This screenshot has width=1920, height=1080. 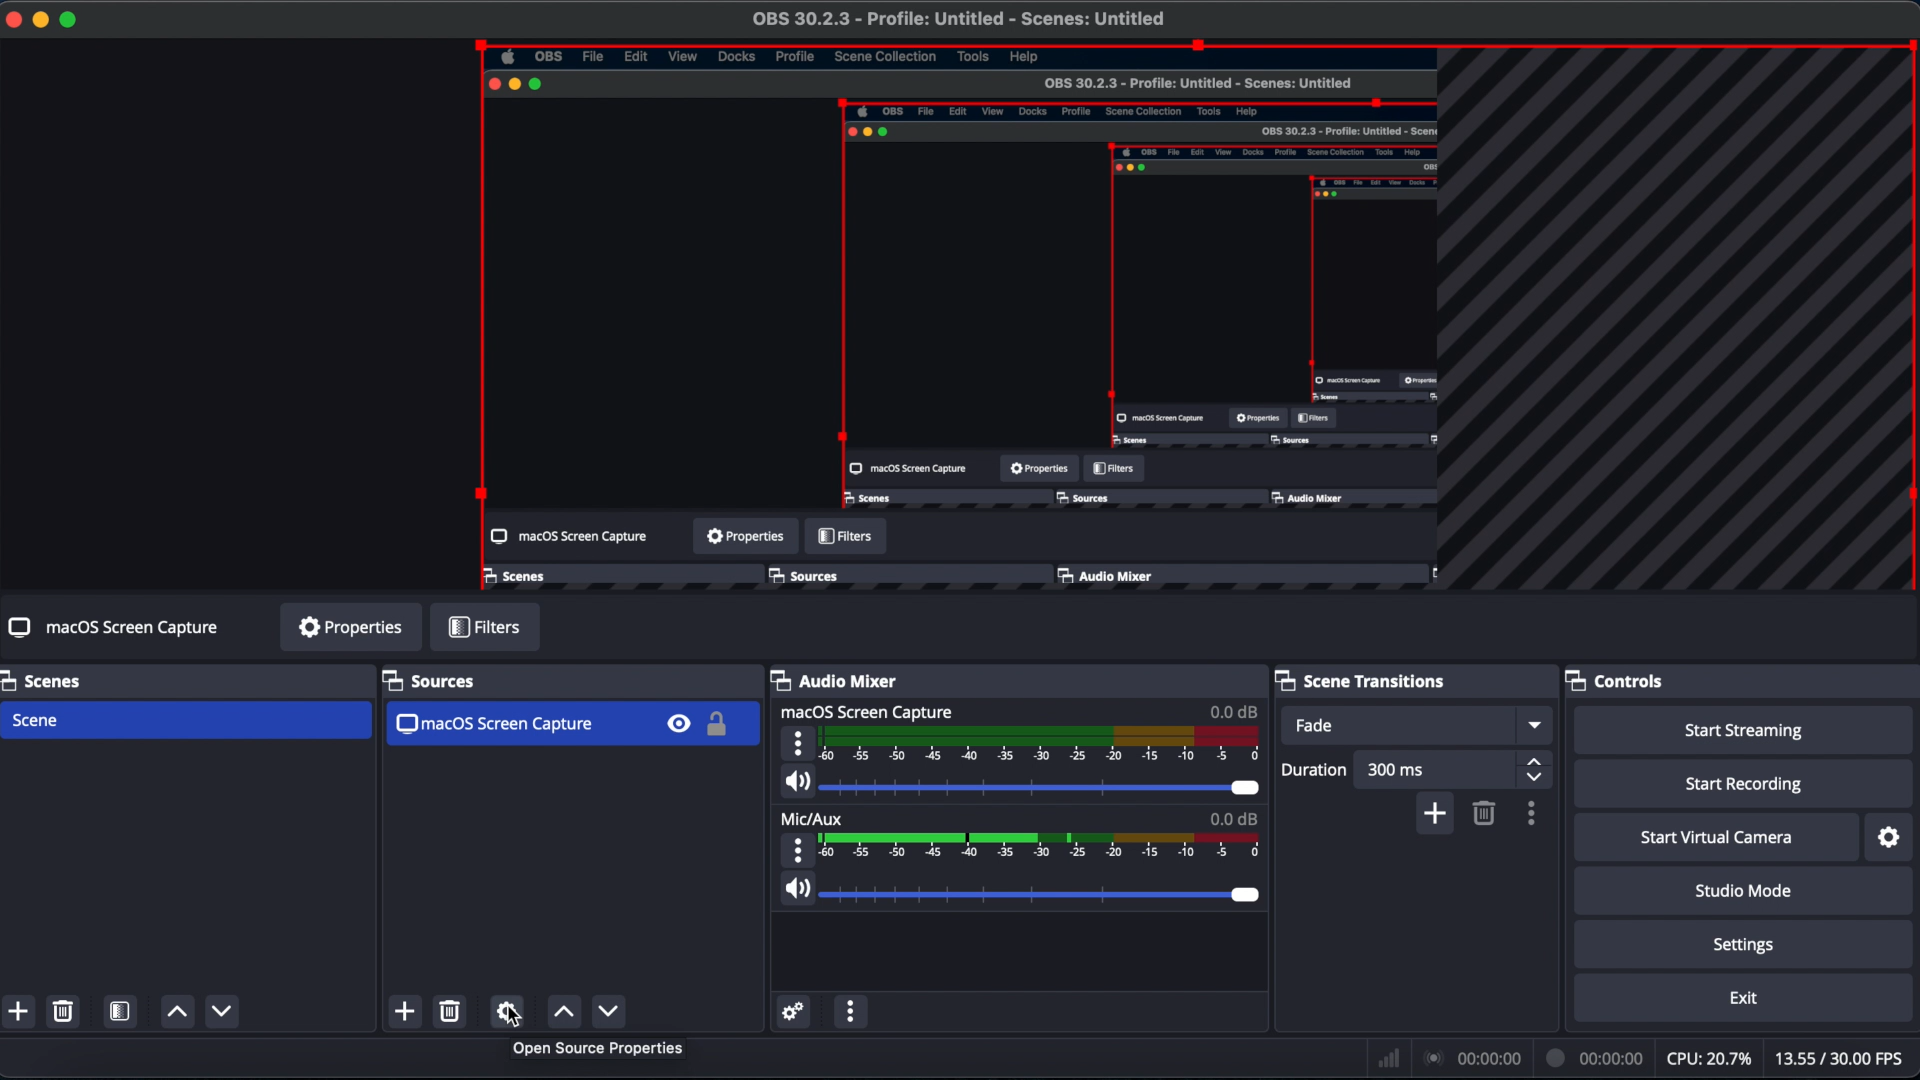 What do you see at coordinates (36, 720) in the screenshot?
I see `scene` at bounding box center [36, 720].